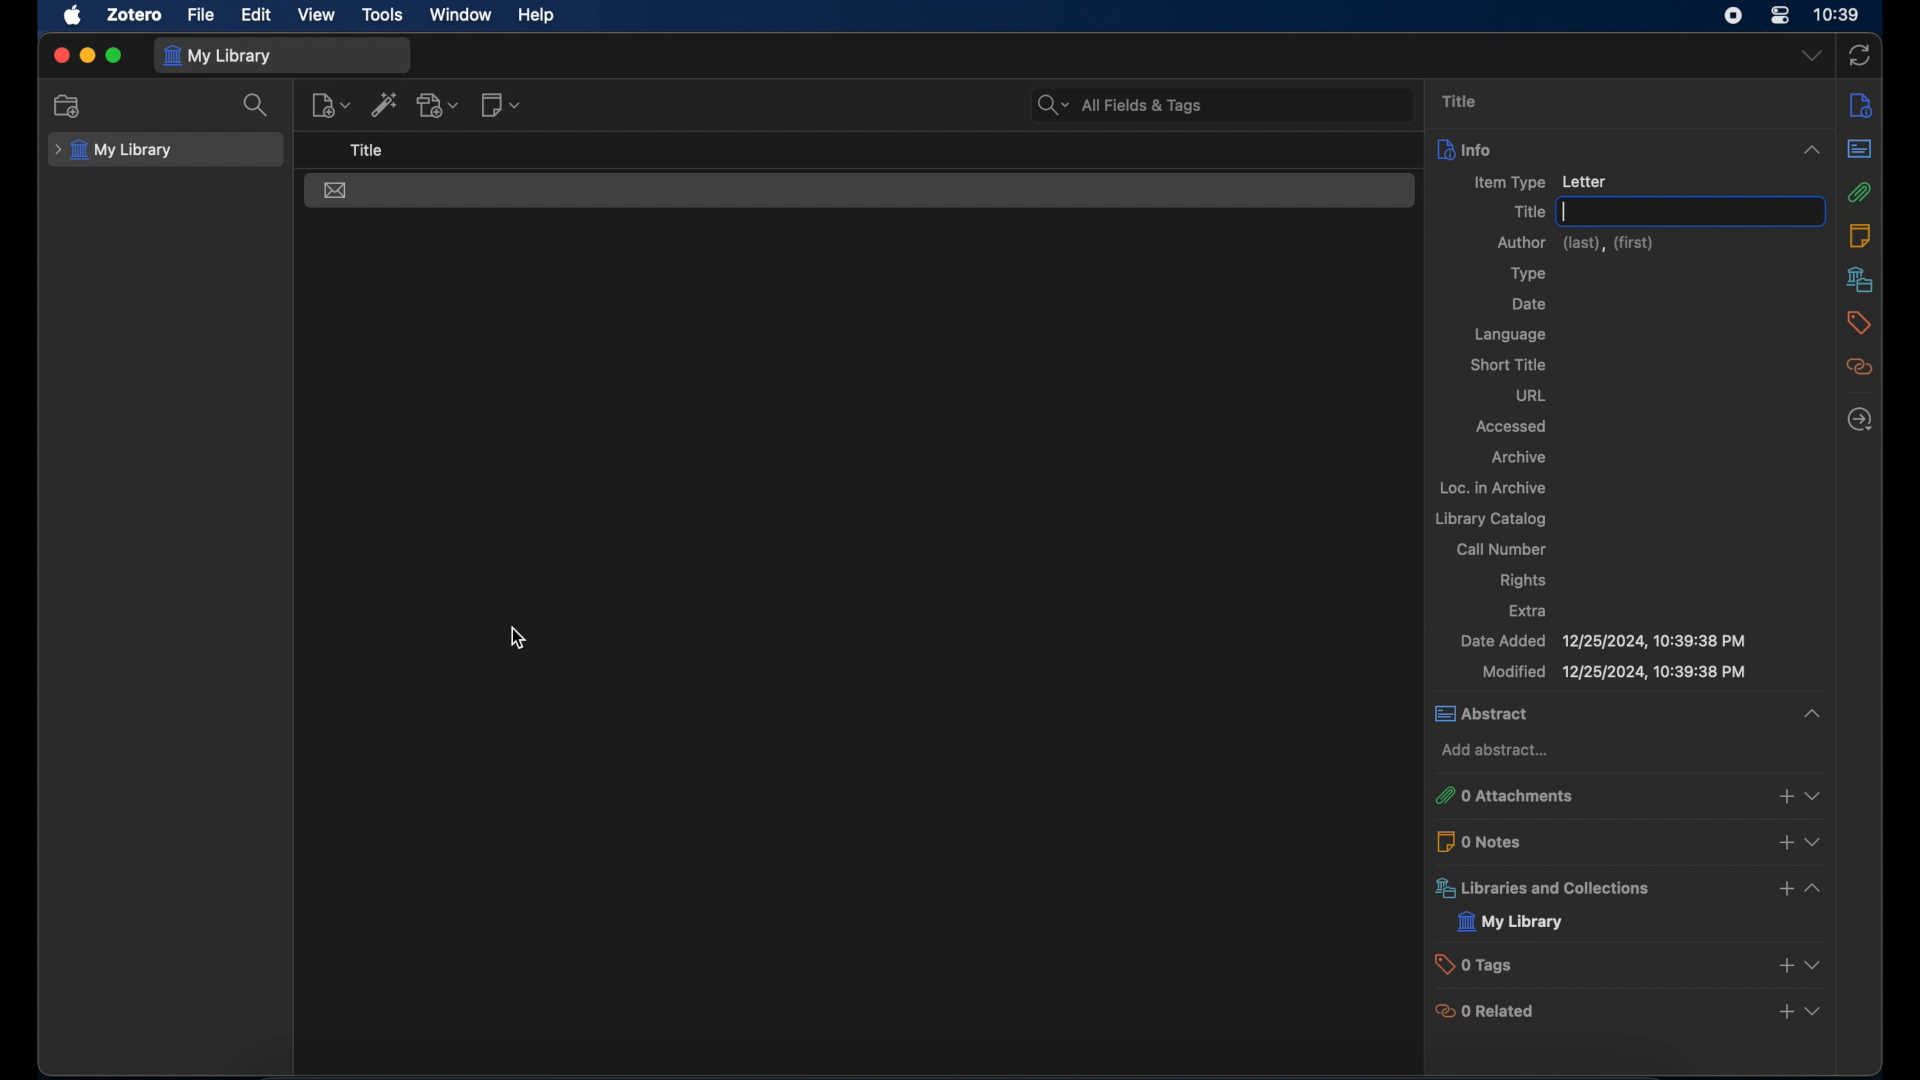 The width and height of the screenshot is (1920, 1080). I want to click on time, so click(1837, 15).